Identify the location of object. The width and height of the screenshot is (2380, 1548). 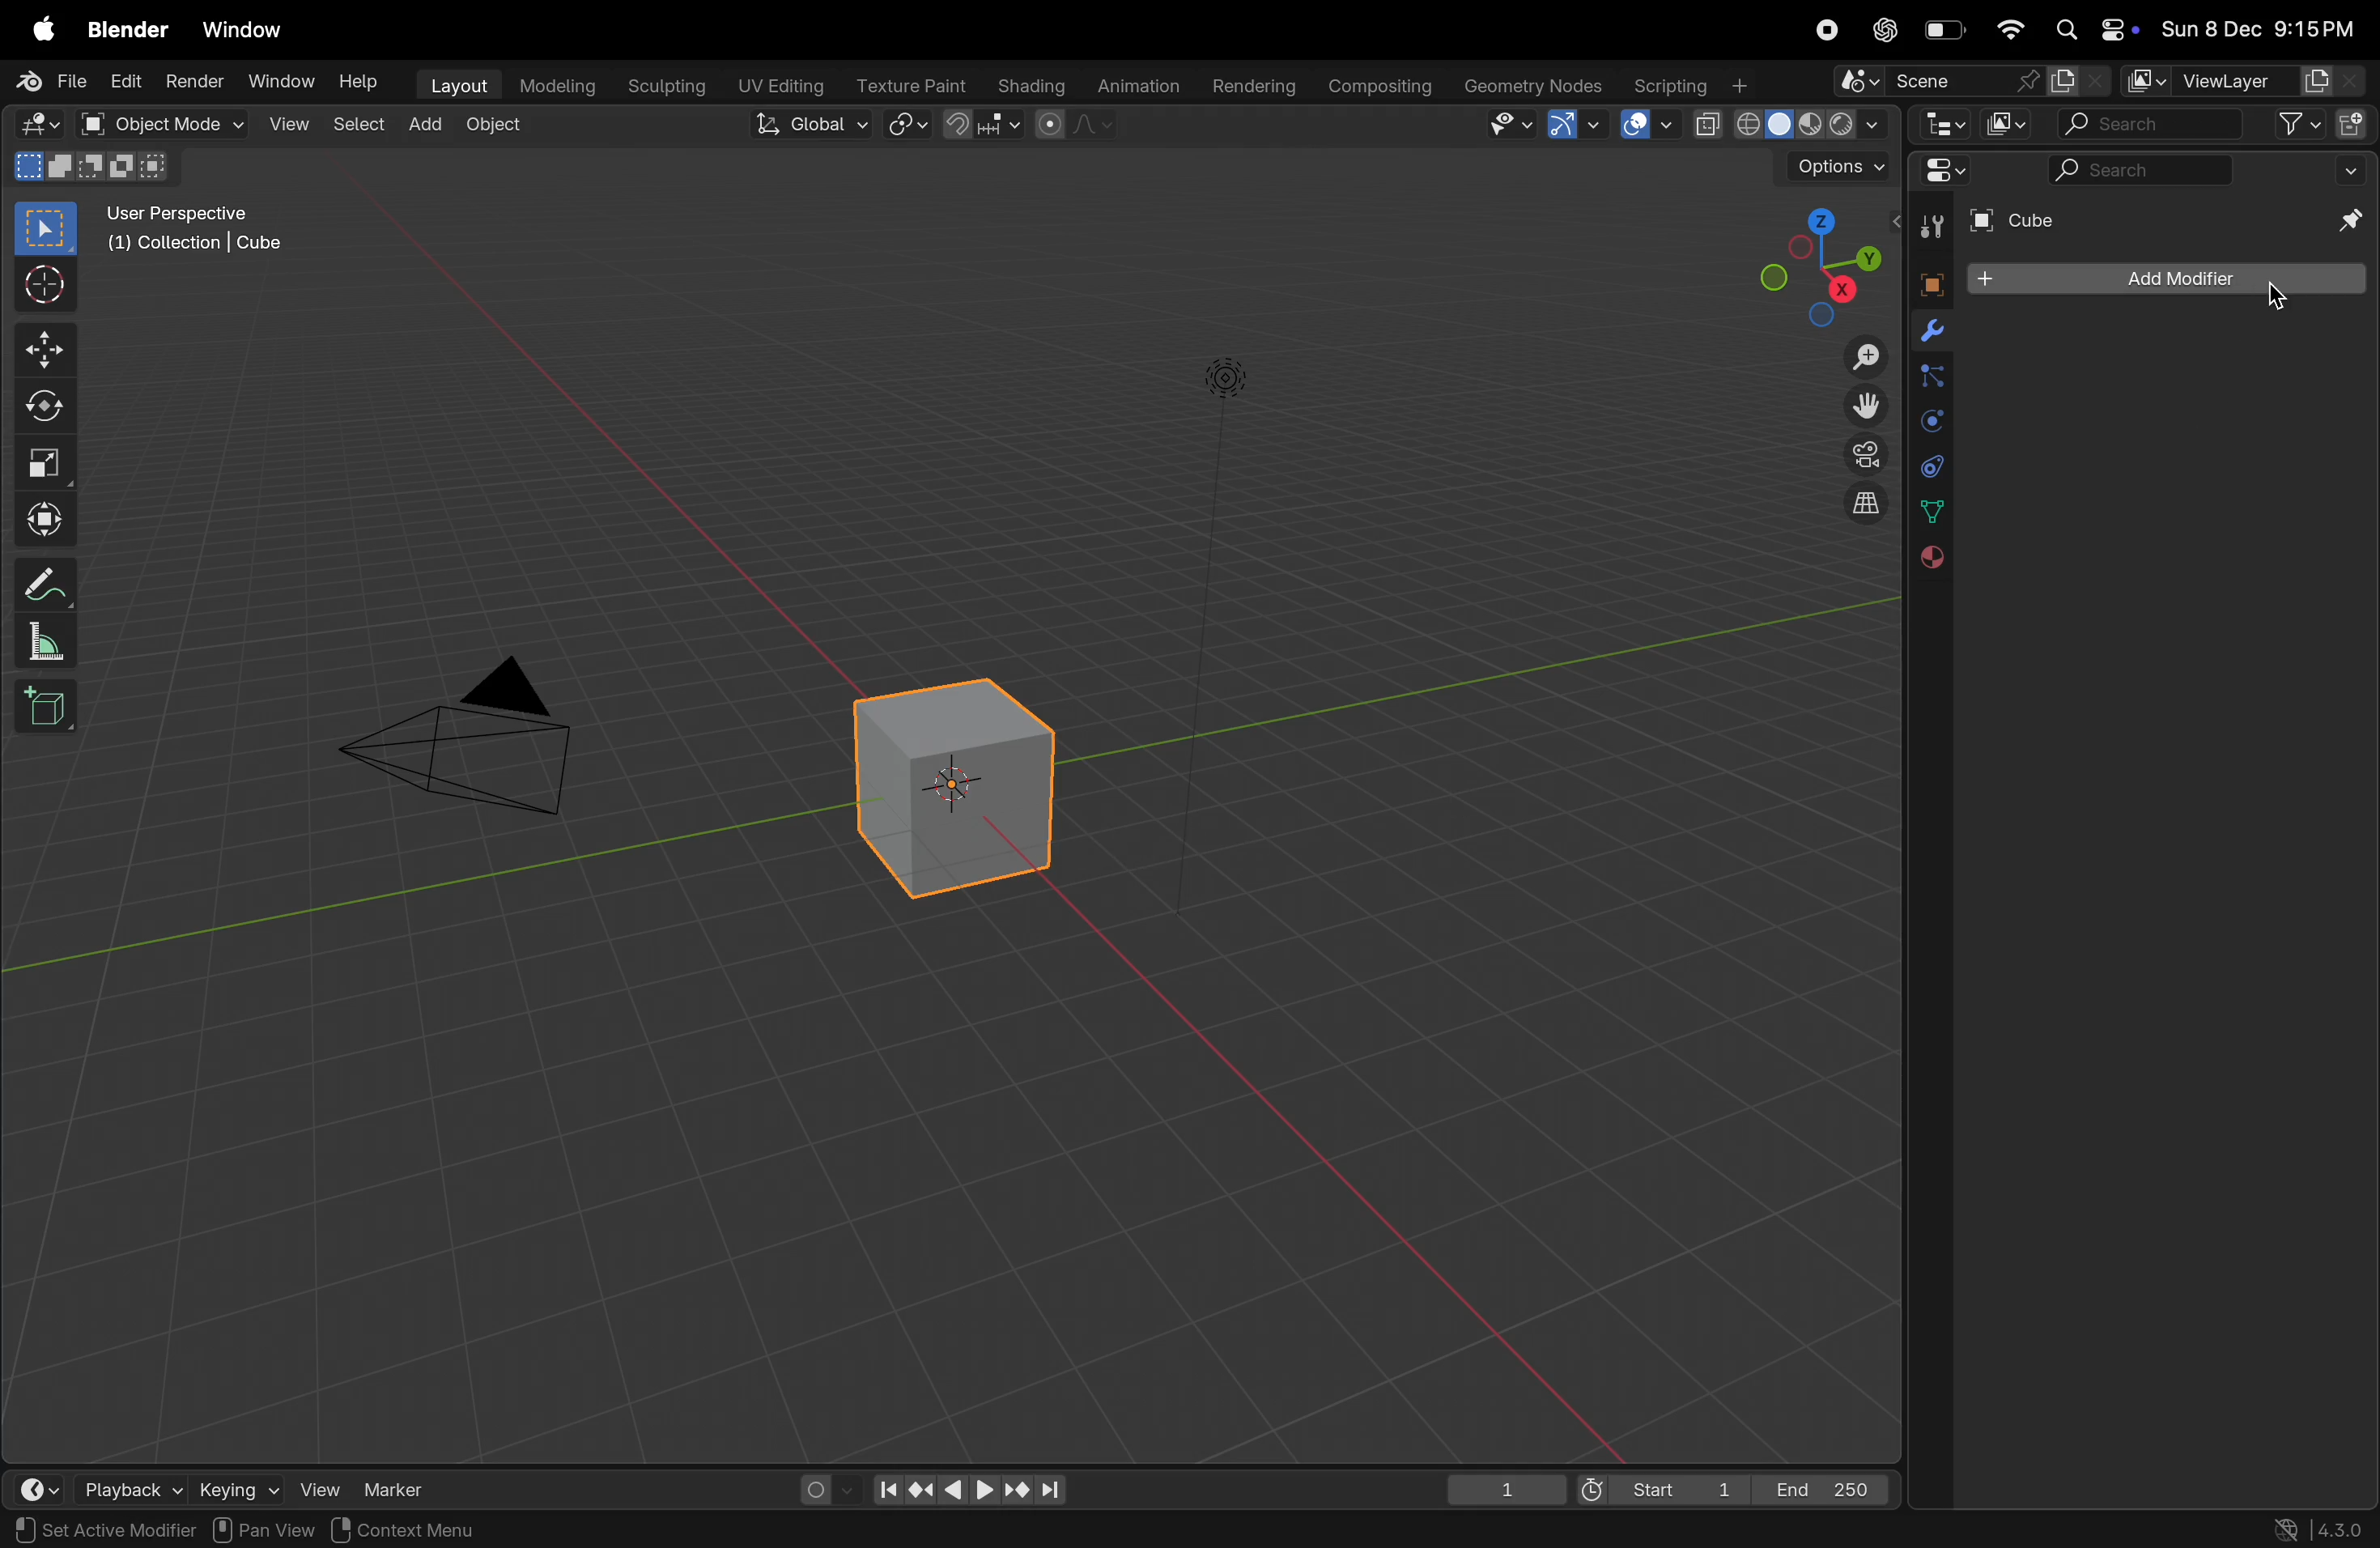
(366, 1530).